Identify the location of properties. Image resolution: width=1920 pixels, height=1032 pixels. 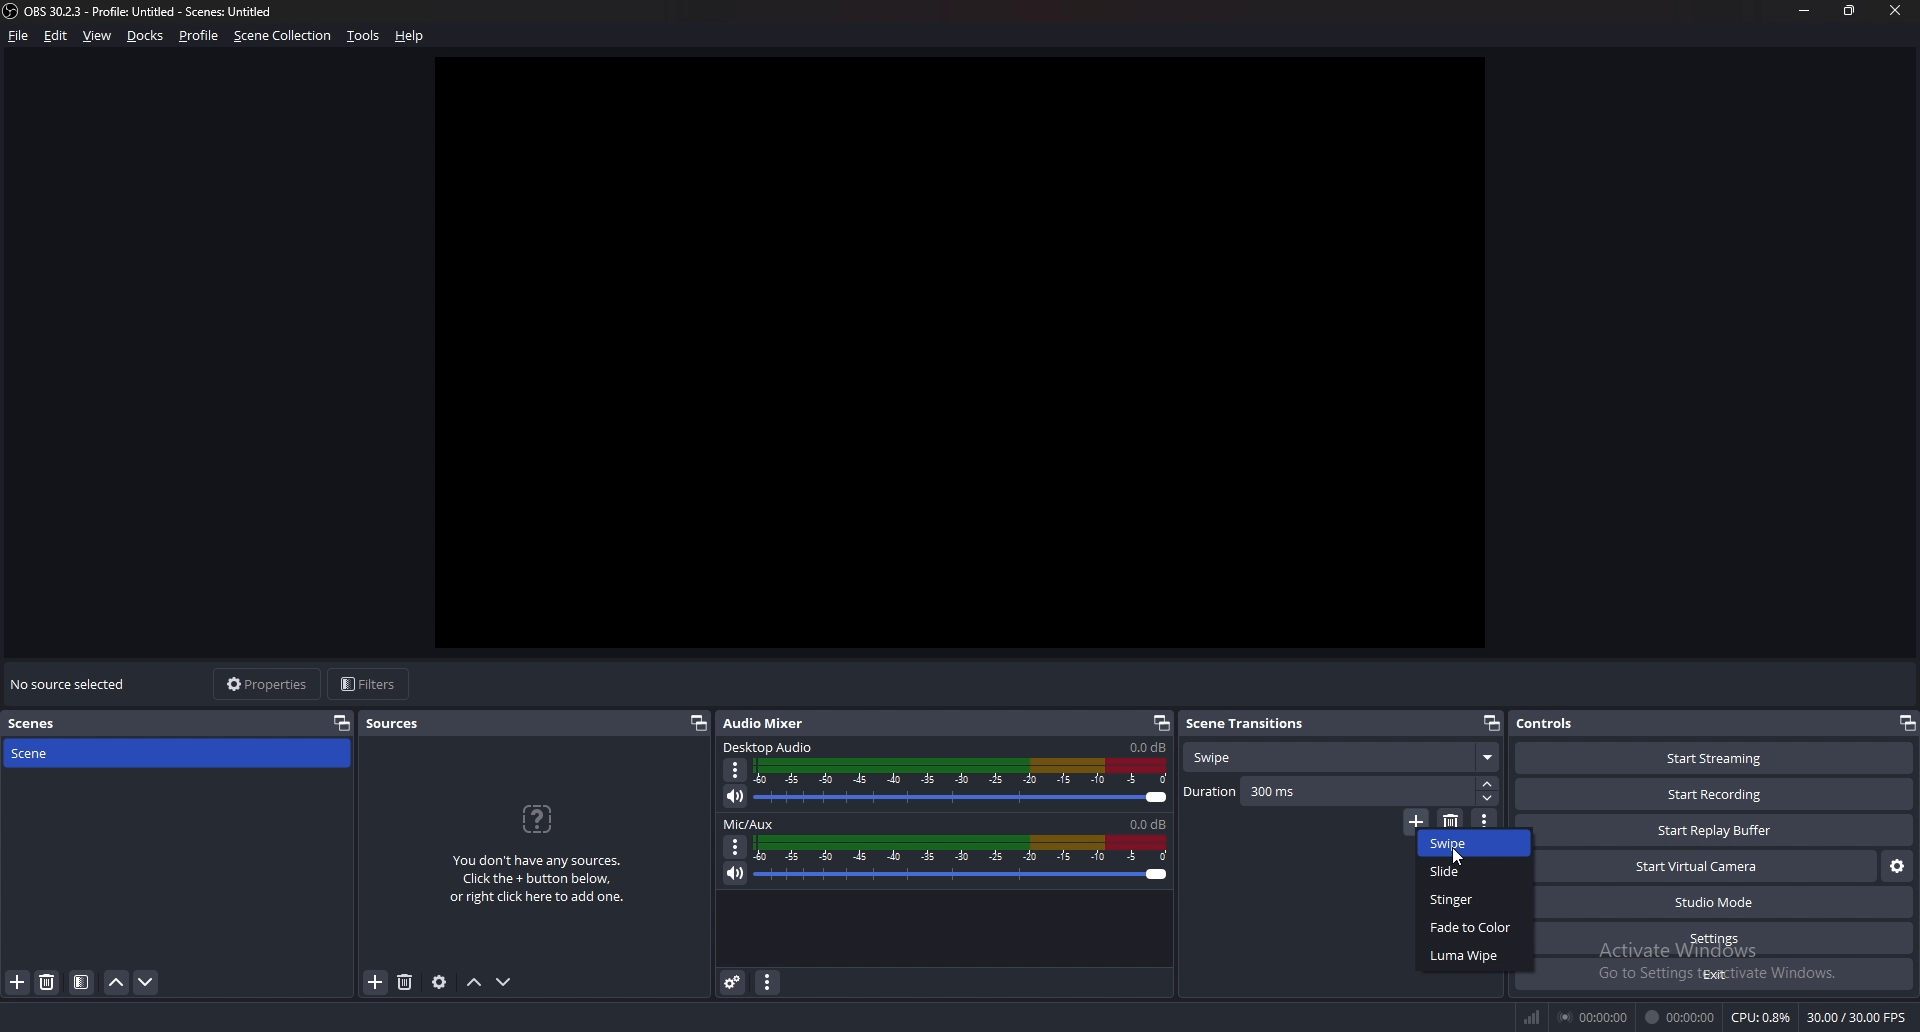
(269, 685).